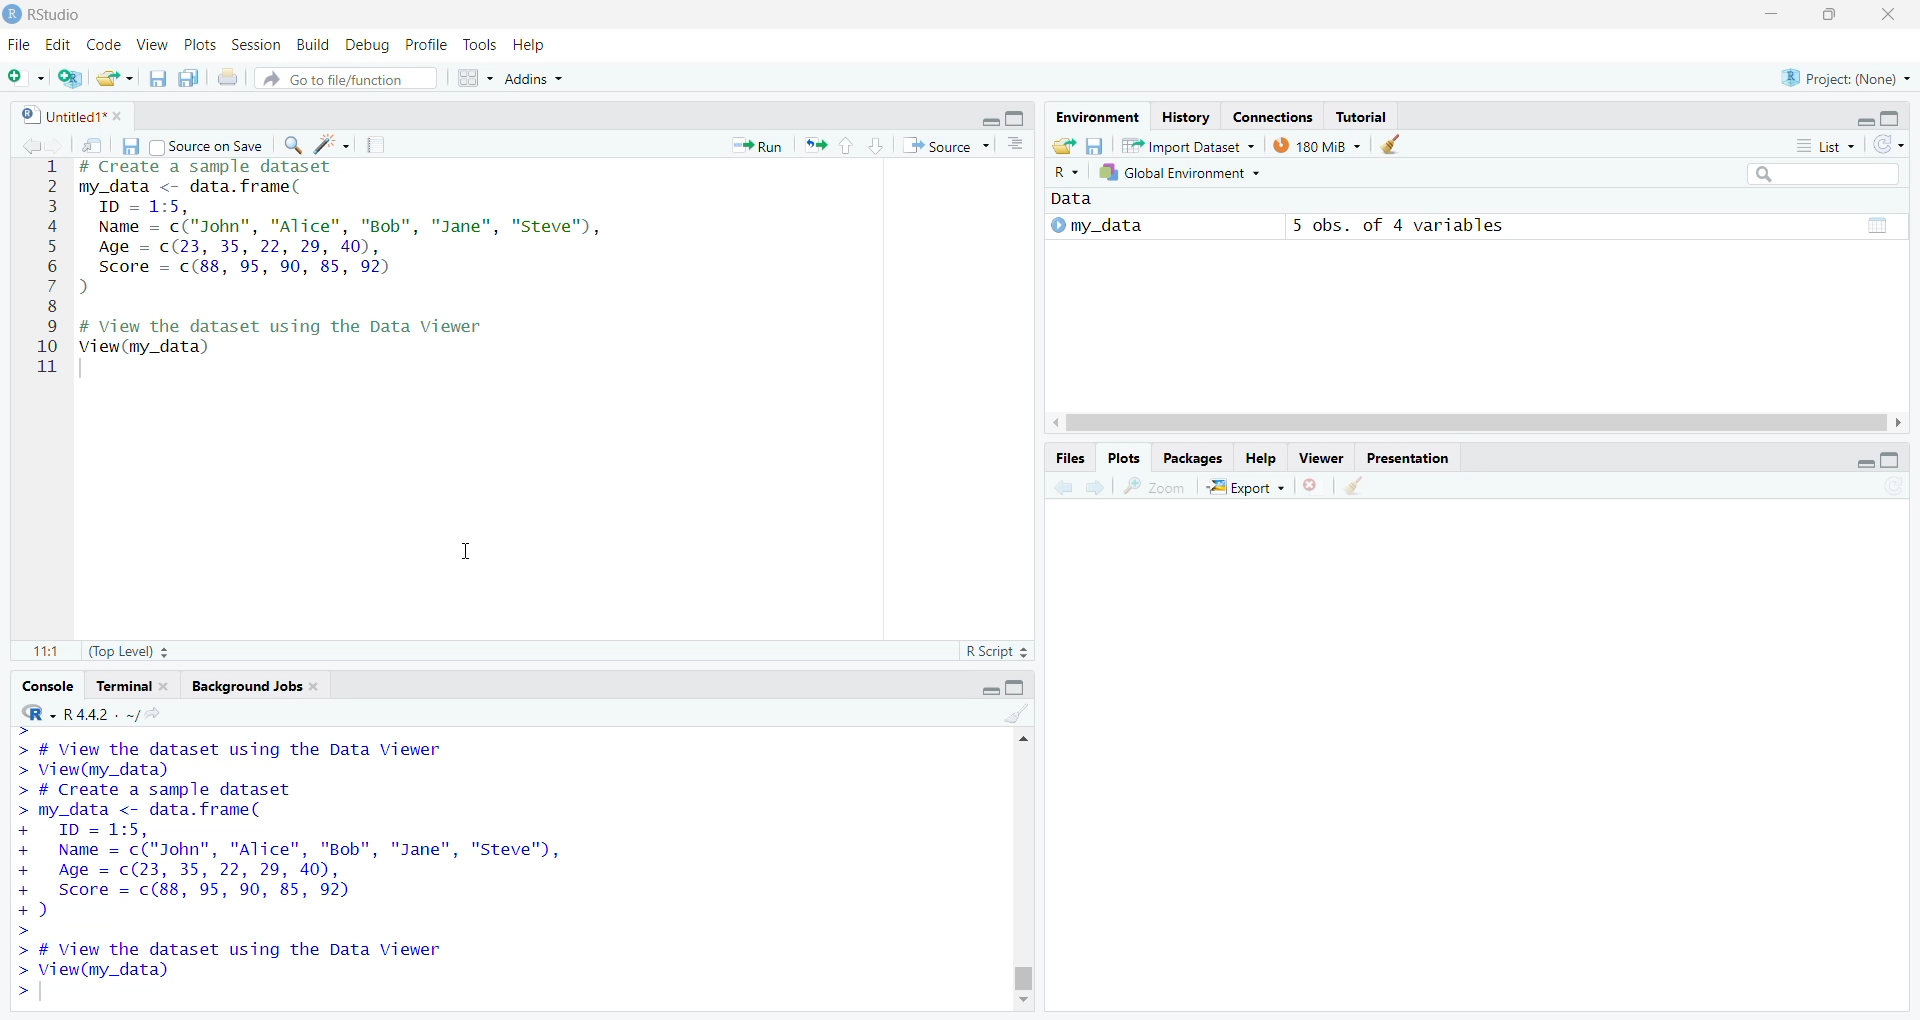 The height and width of the screenshot is (1020, 1920). What do you see at coordinates (1310, 489) in the screenshot?
I see `Close file` at bounding box center [1310, 489].